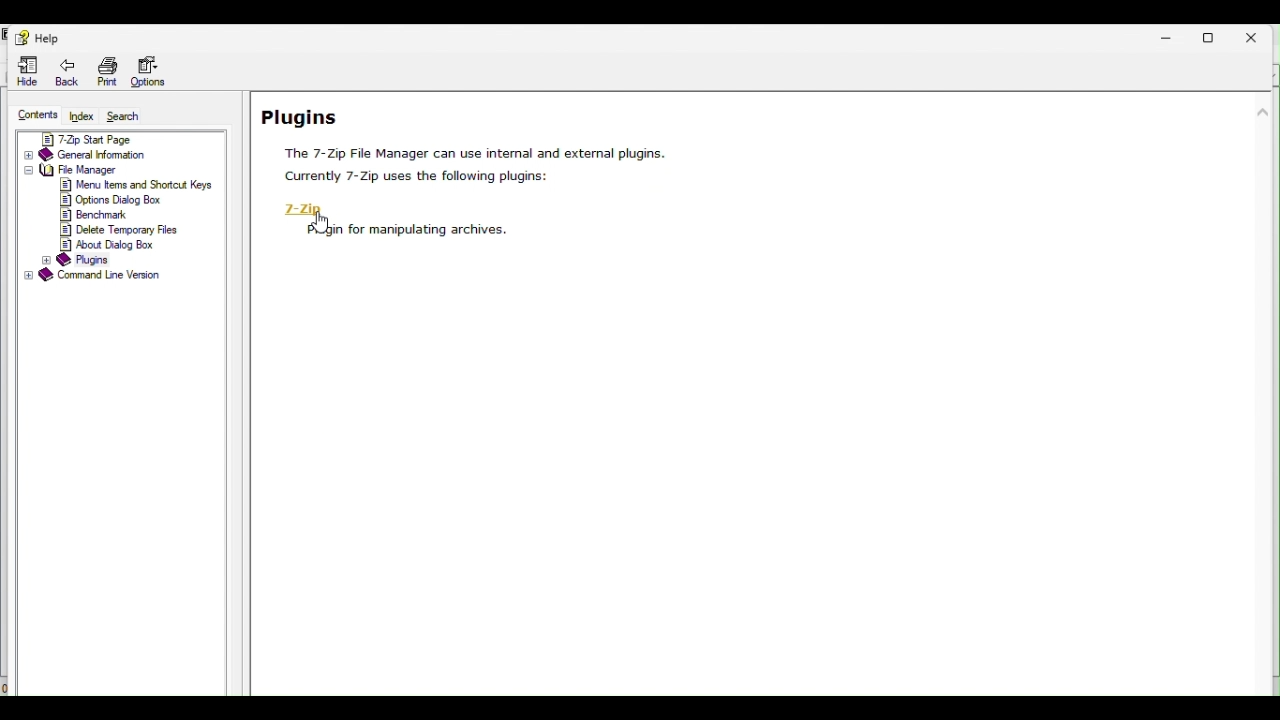 This screenshot has height=720, width=1280. I want to click on 7 zip start page, so click(118, 139).